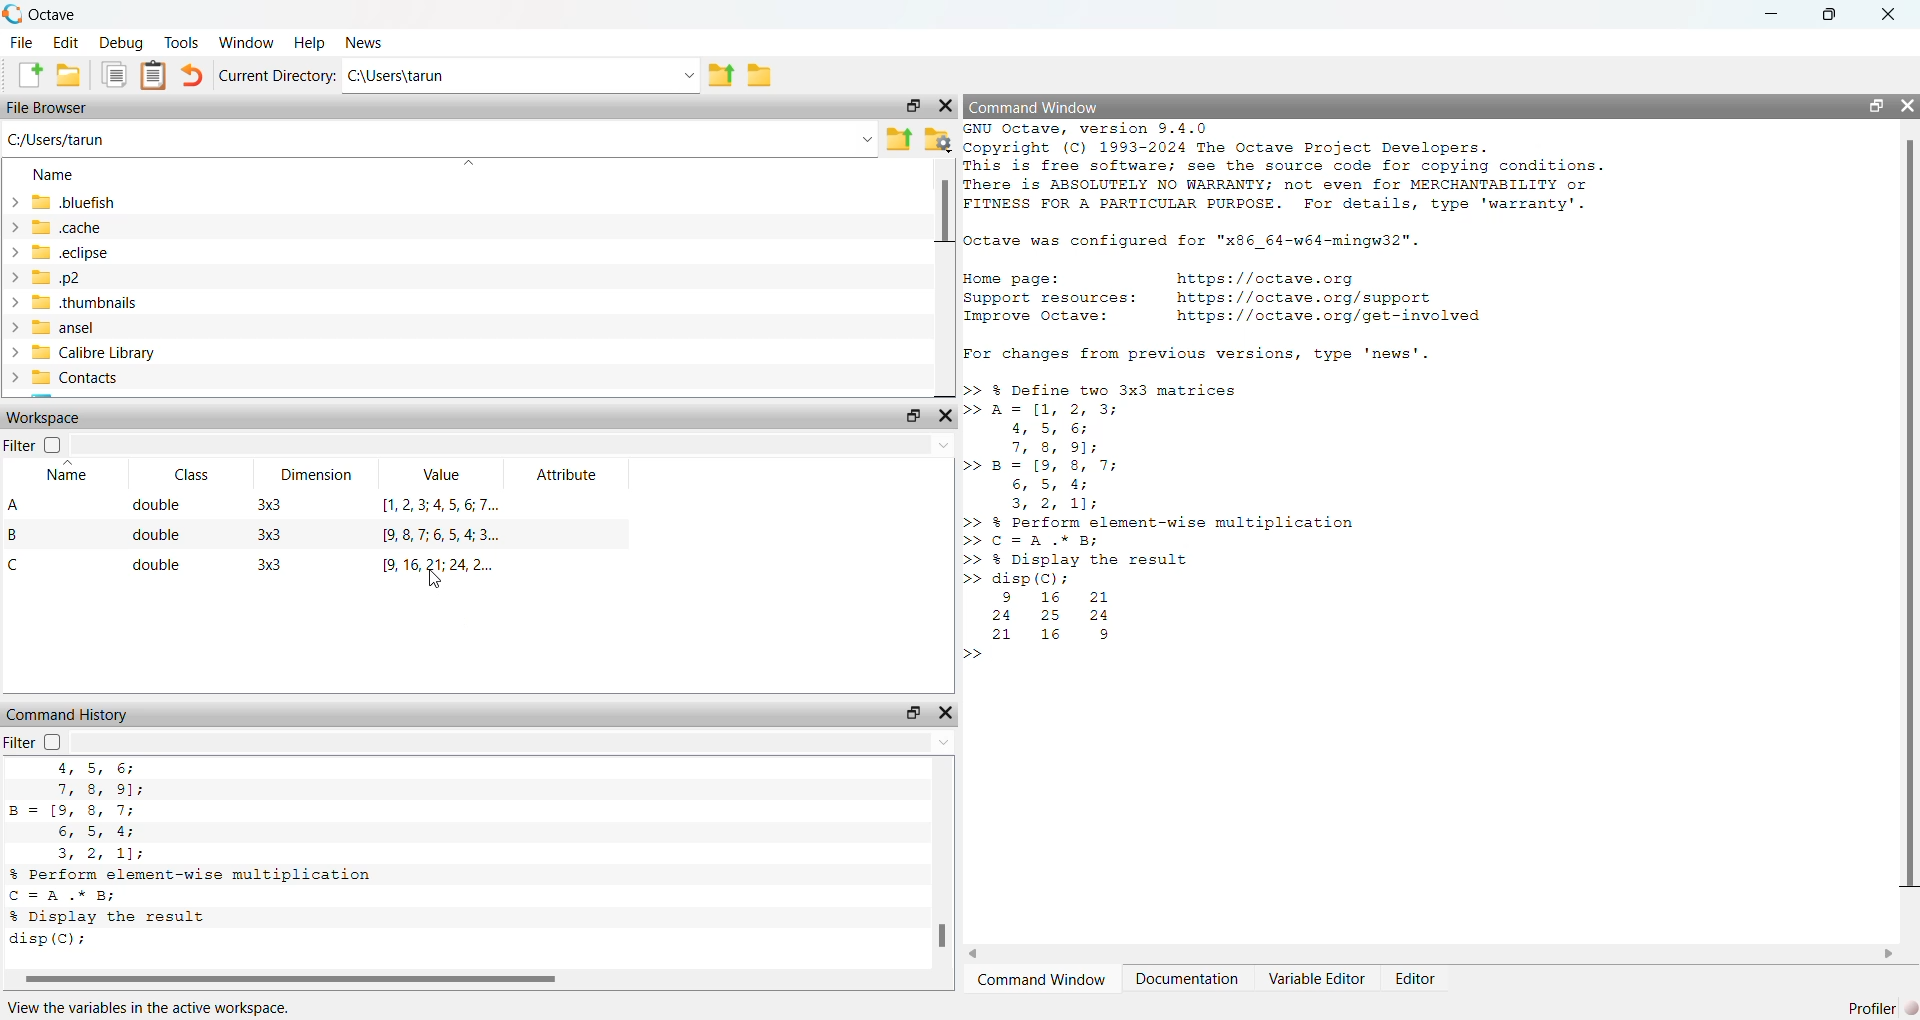 The height and width of the screenshot is (1020, 1920). What do you see at coordinates (51, 328) in the screenshot?
I see `ansel` at bounding box center [51, 328].